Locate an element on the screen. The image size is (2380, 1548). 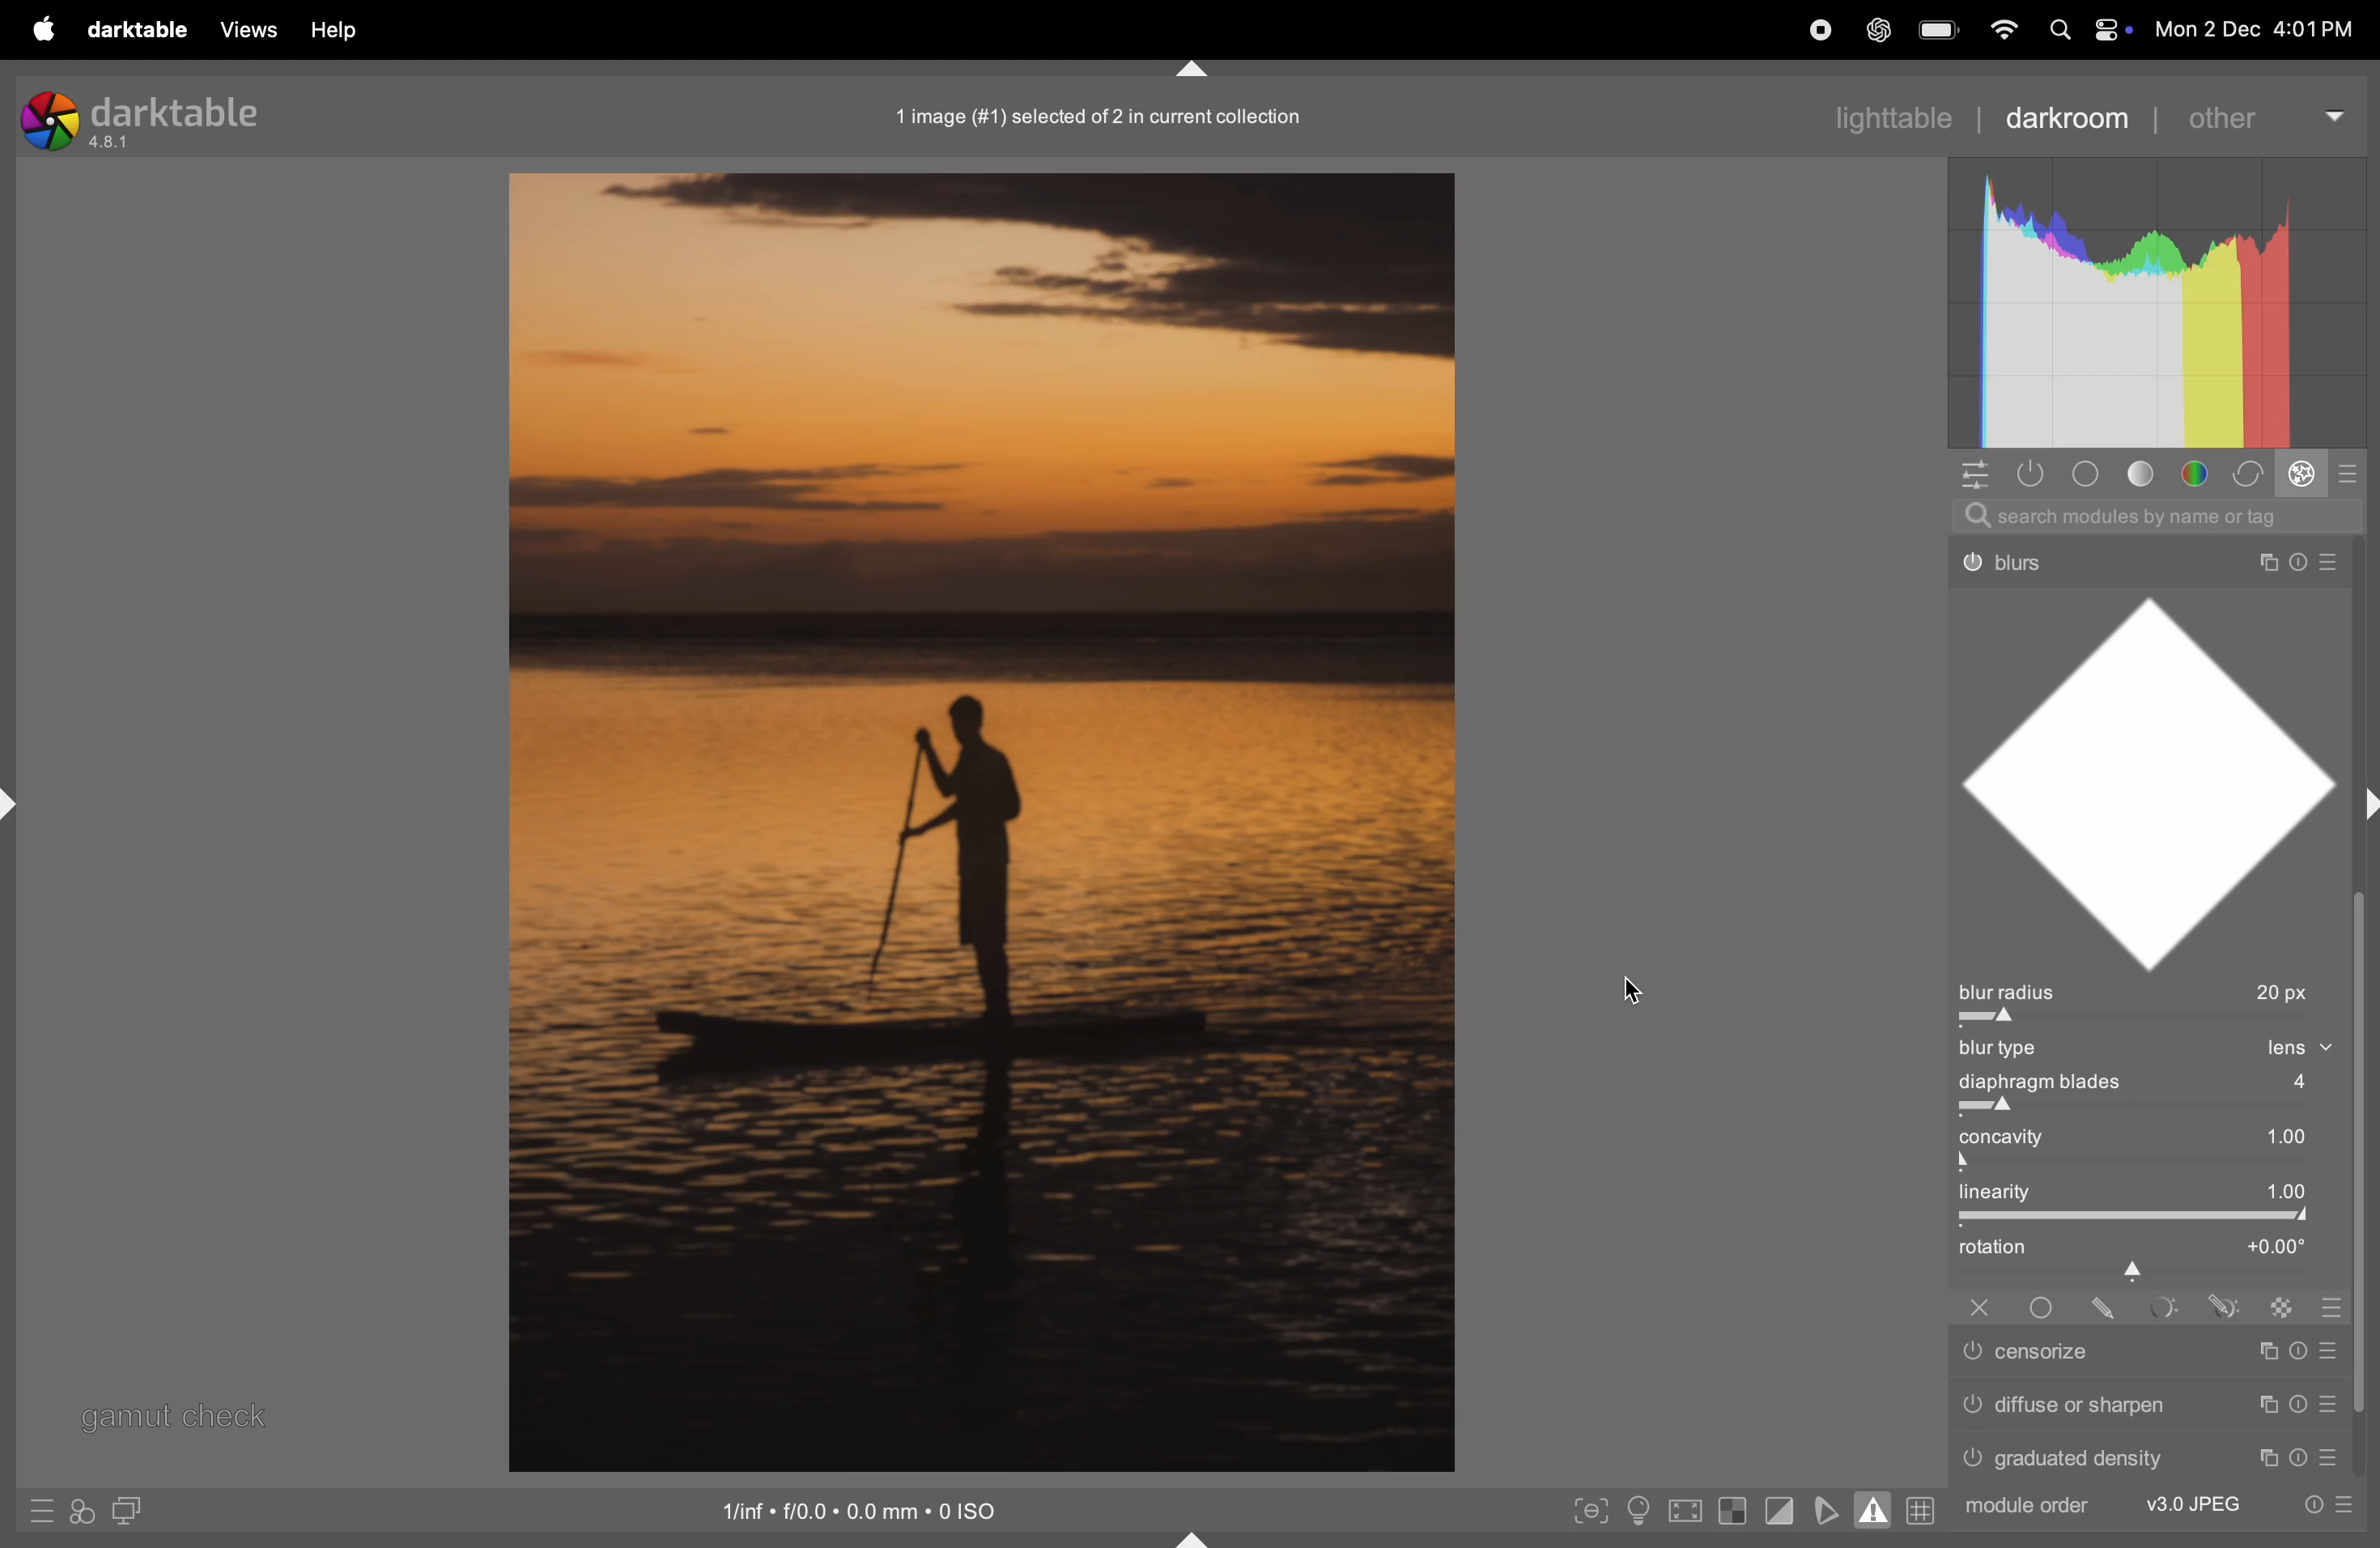
lighttable is located at coordinates (1848, 117).